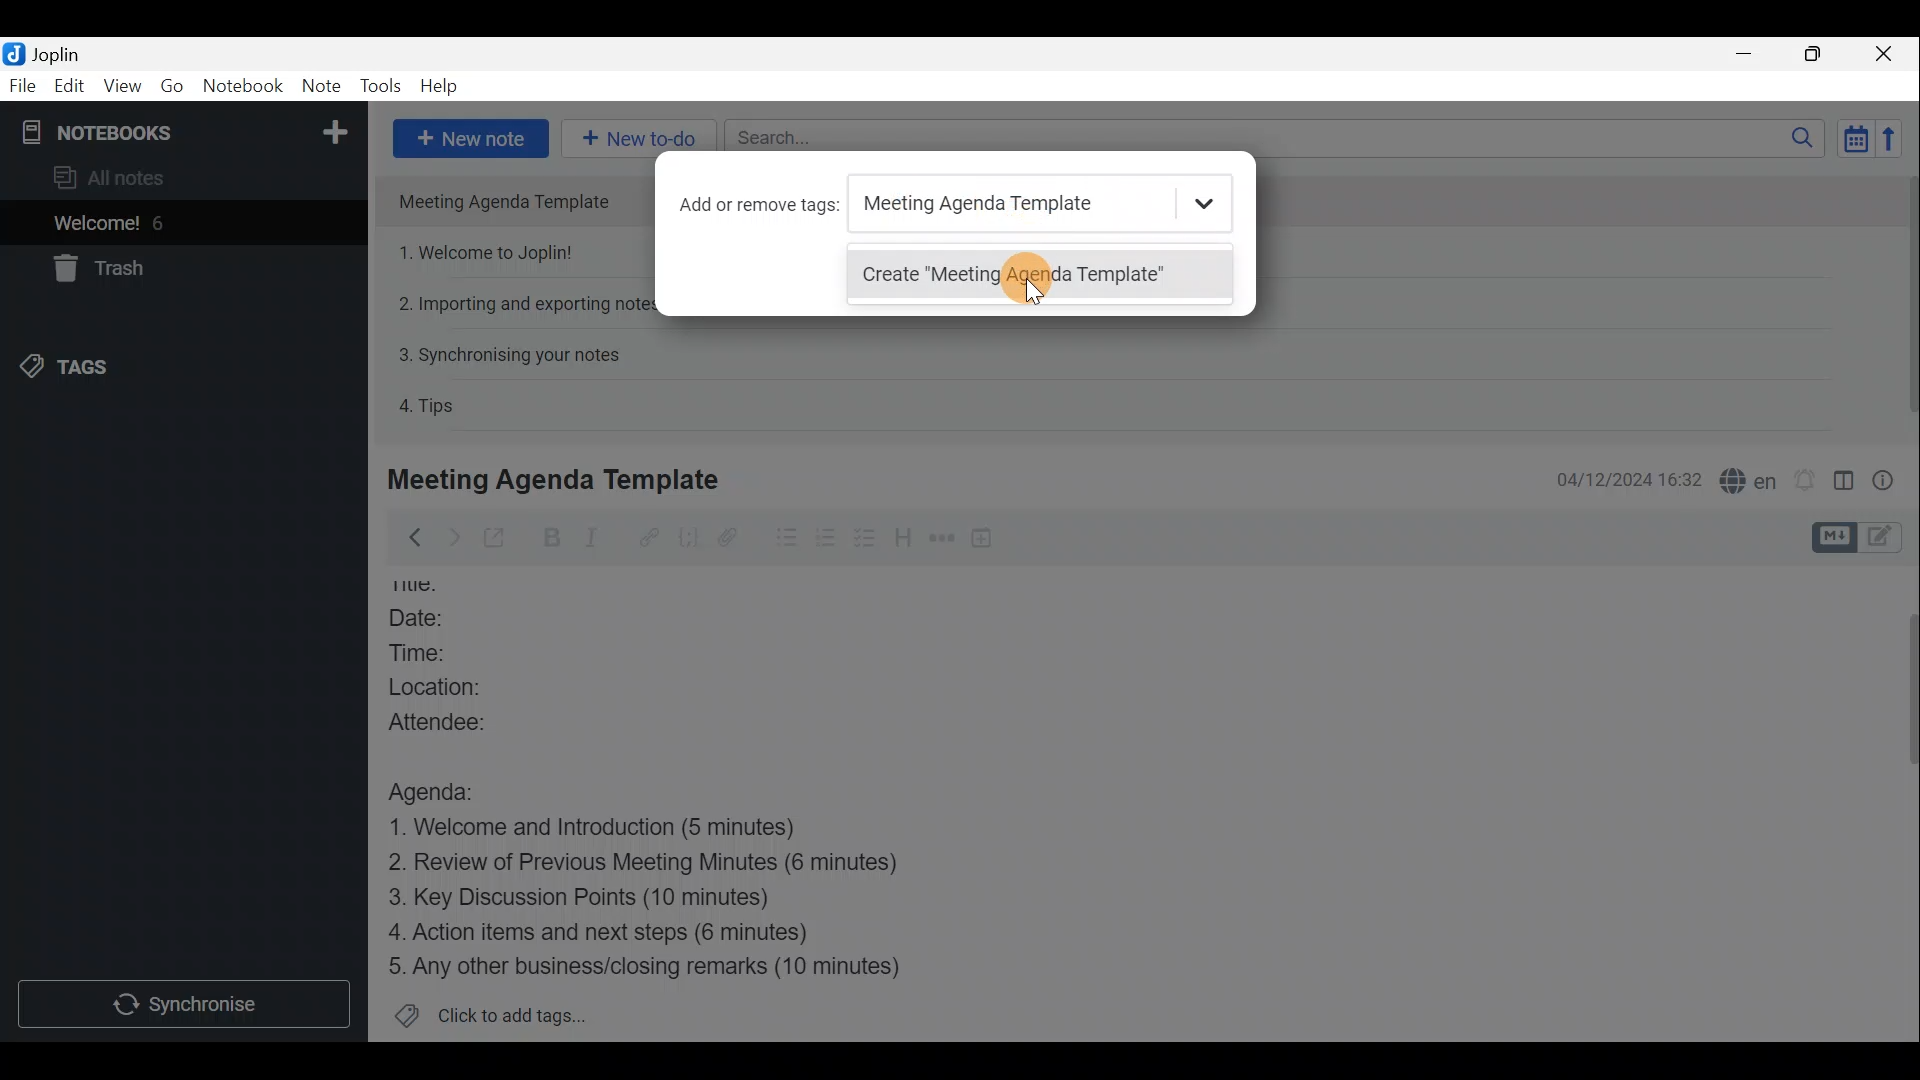  What do you see at coordinates (23, 84) in the screenshot?
I see `File` at bounding box center [23, 84].